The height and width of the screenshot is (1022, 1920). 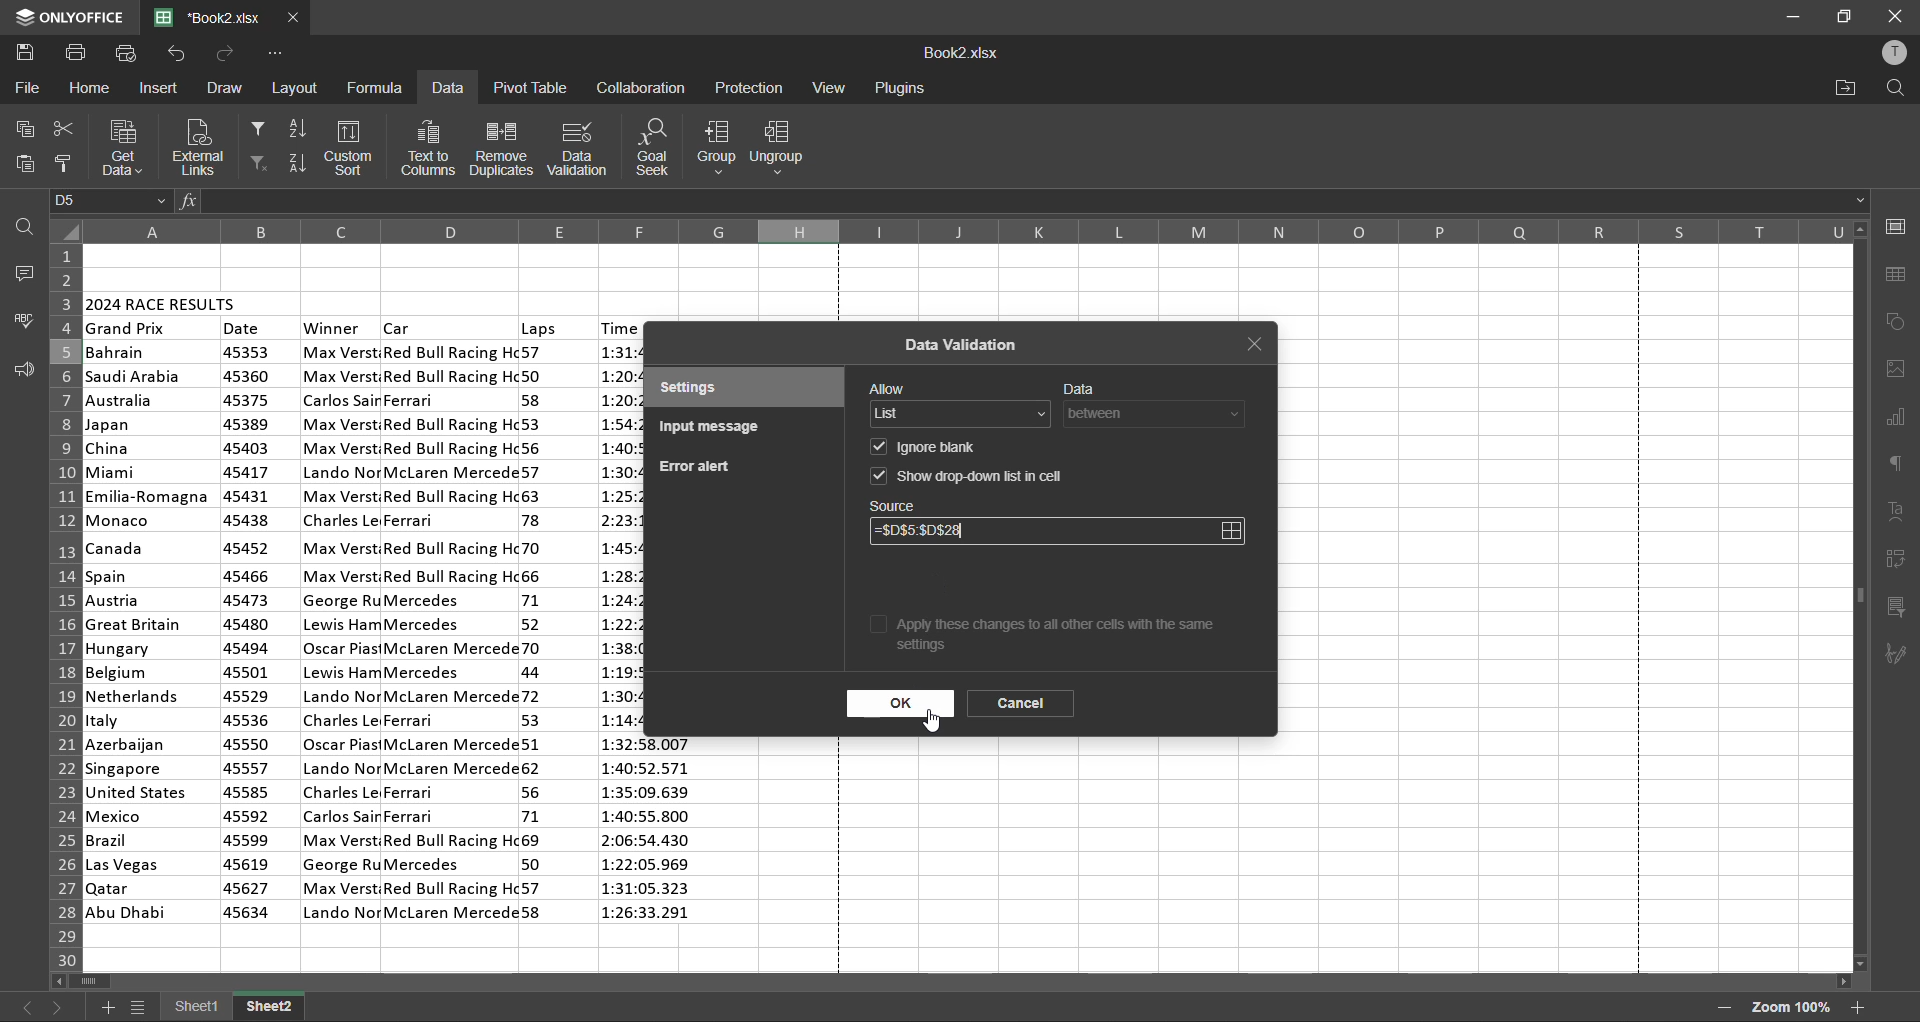 I want to click on print, so click(x=77, y=53).